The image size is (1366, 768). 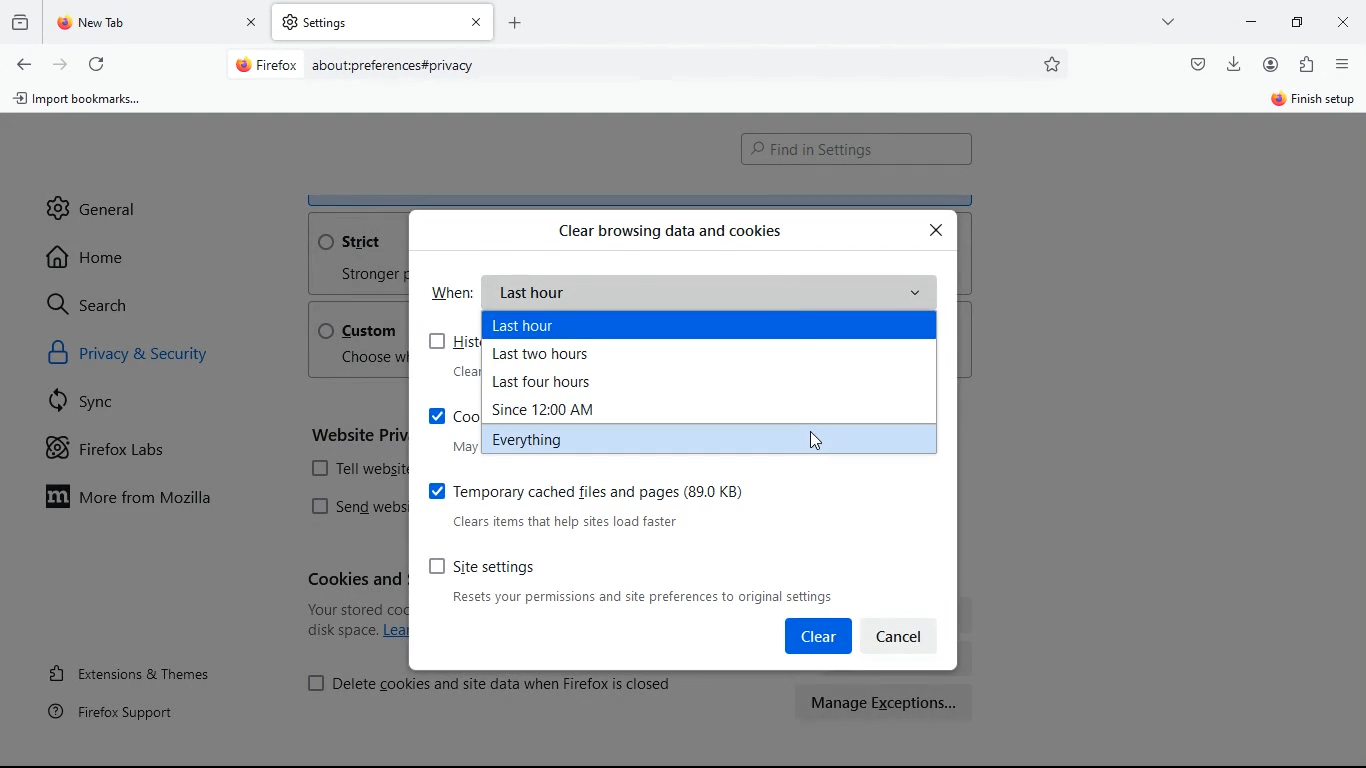 I want to click on find, so click(x=856, y=150).